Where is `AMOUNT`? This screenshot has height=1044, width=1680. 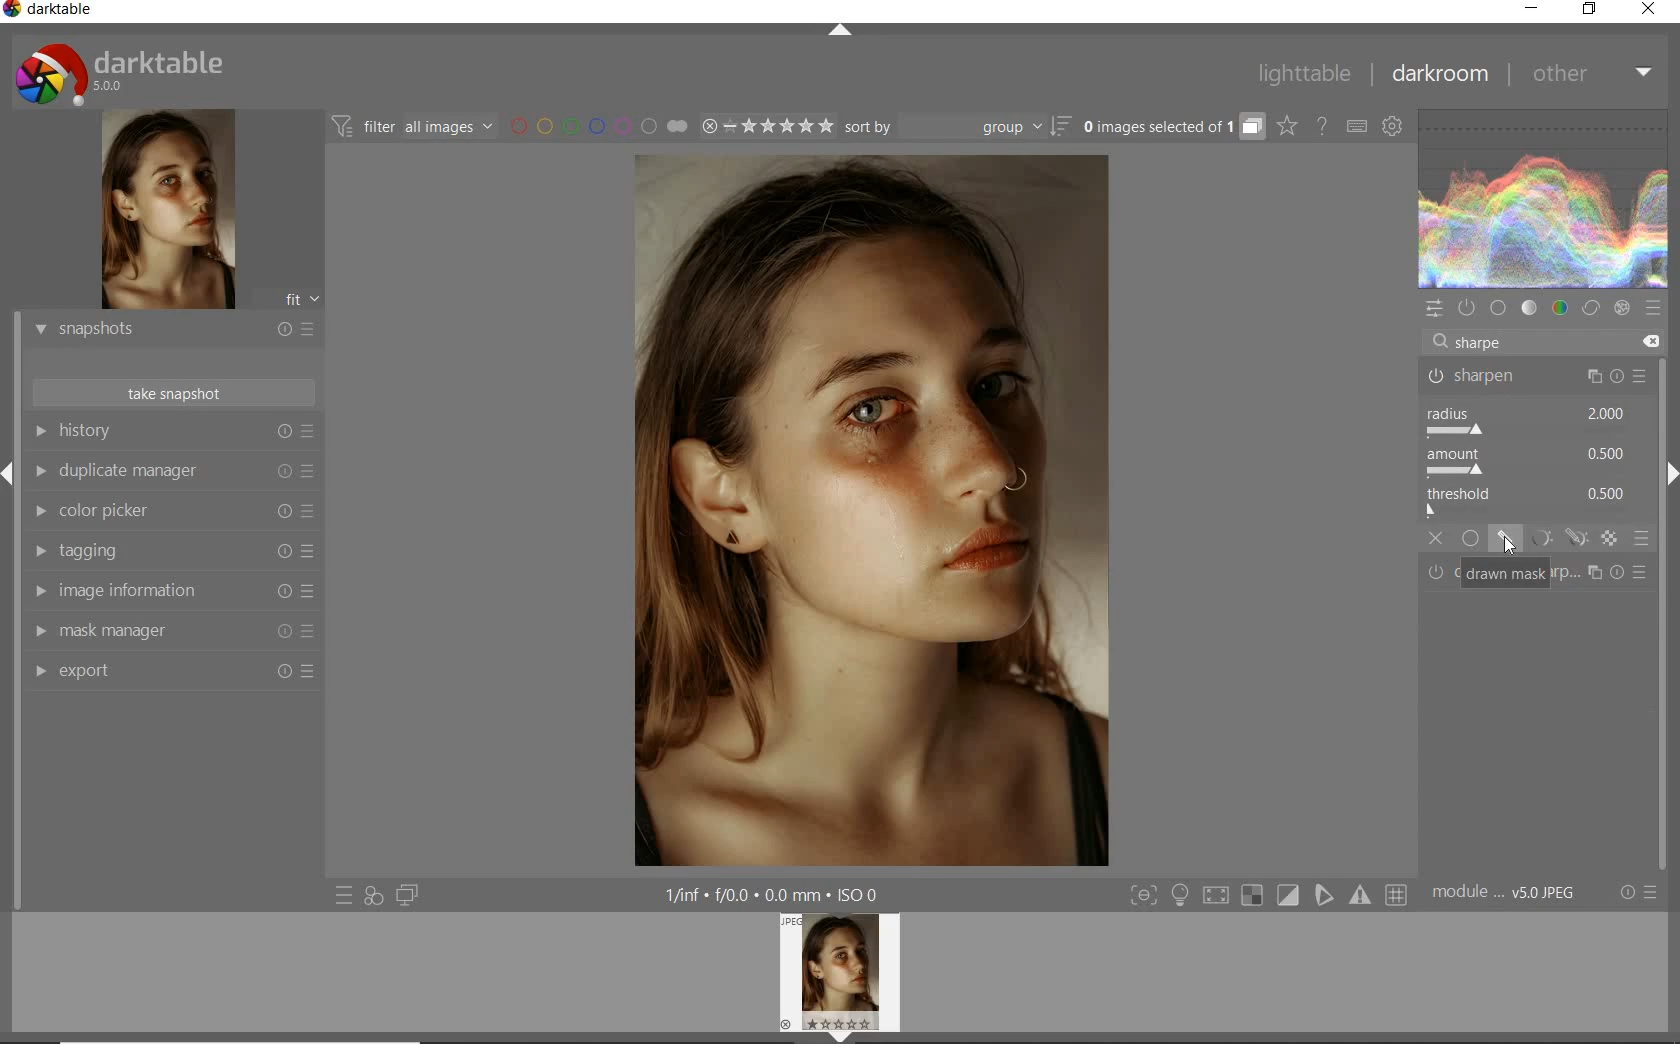 AMOUNT is located at coordinates (1527, 464).